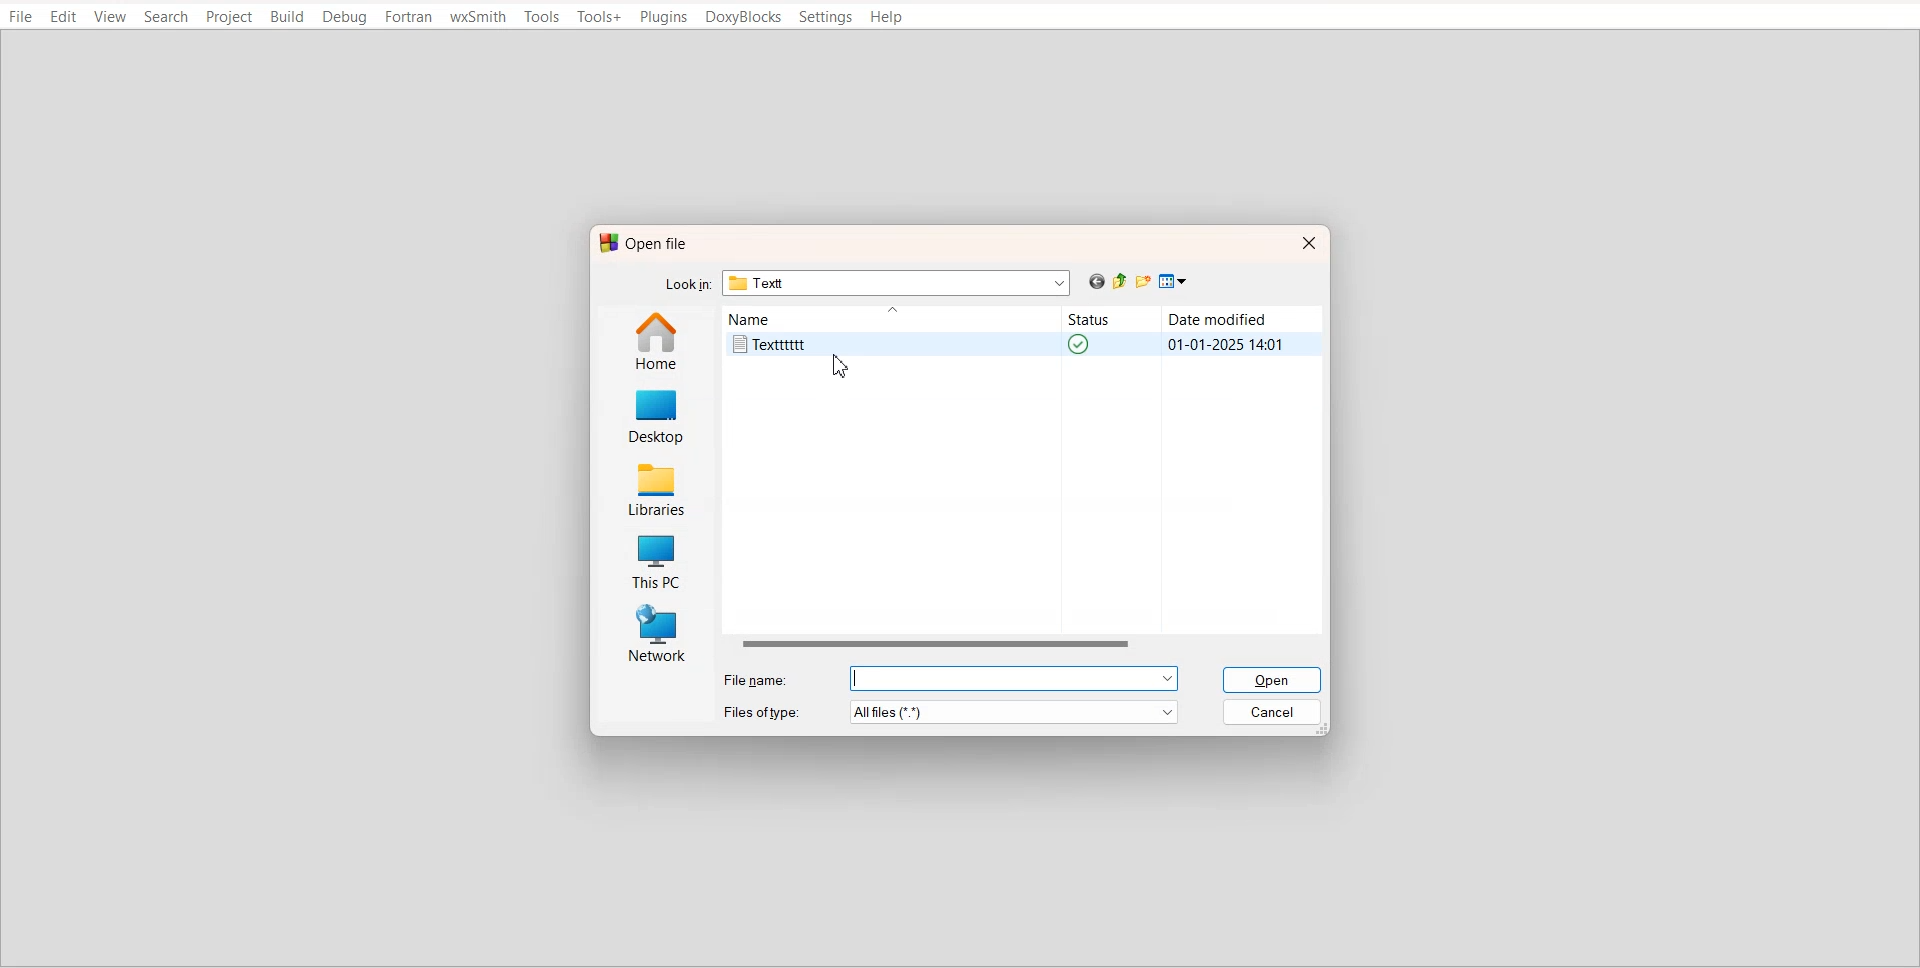 The width and height of the screenshot is (1920, 968). Describe the element at coordinates (1218, 317) in the screenshot. I see `Date modified` at that location.